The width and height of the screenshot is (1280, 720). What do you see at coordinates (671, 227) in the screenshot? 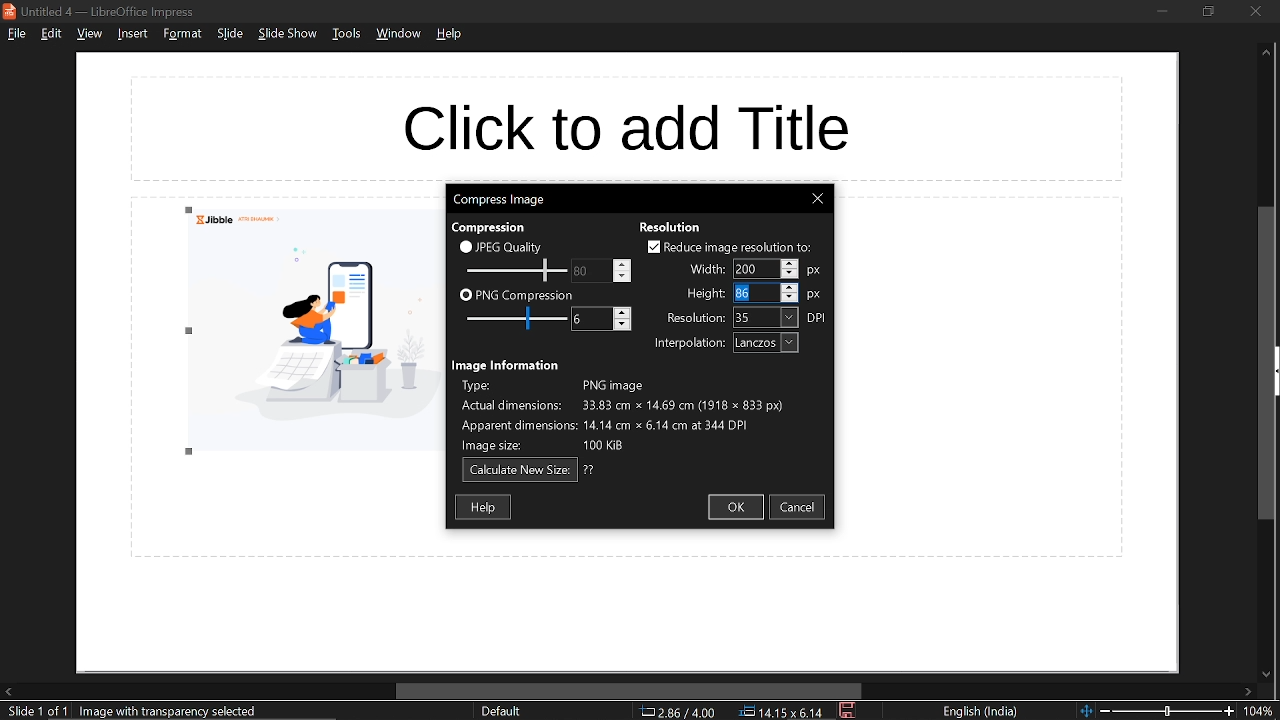
I see `resolution` at bounding box center [671, 227].